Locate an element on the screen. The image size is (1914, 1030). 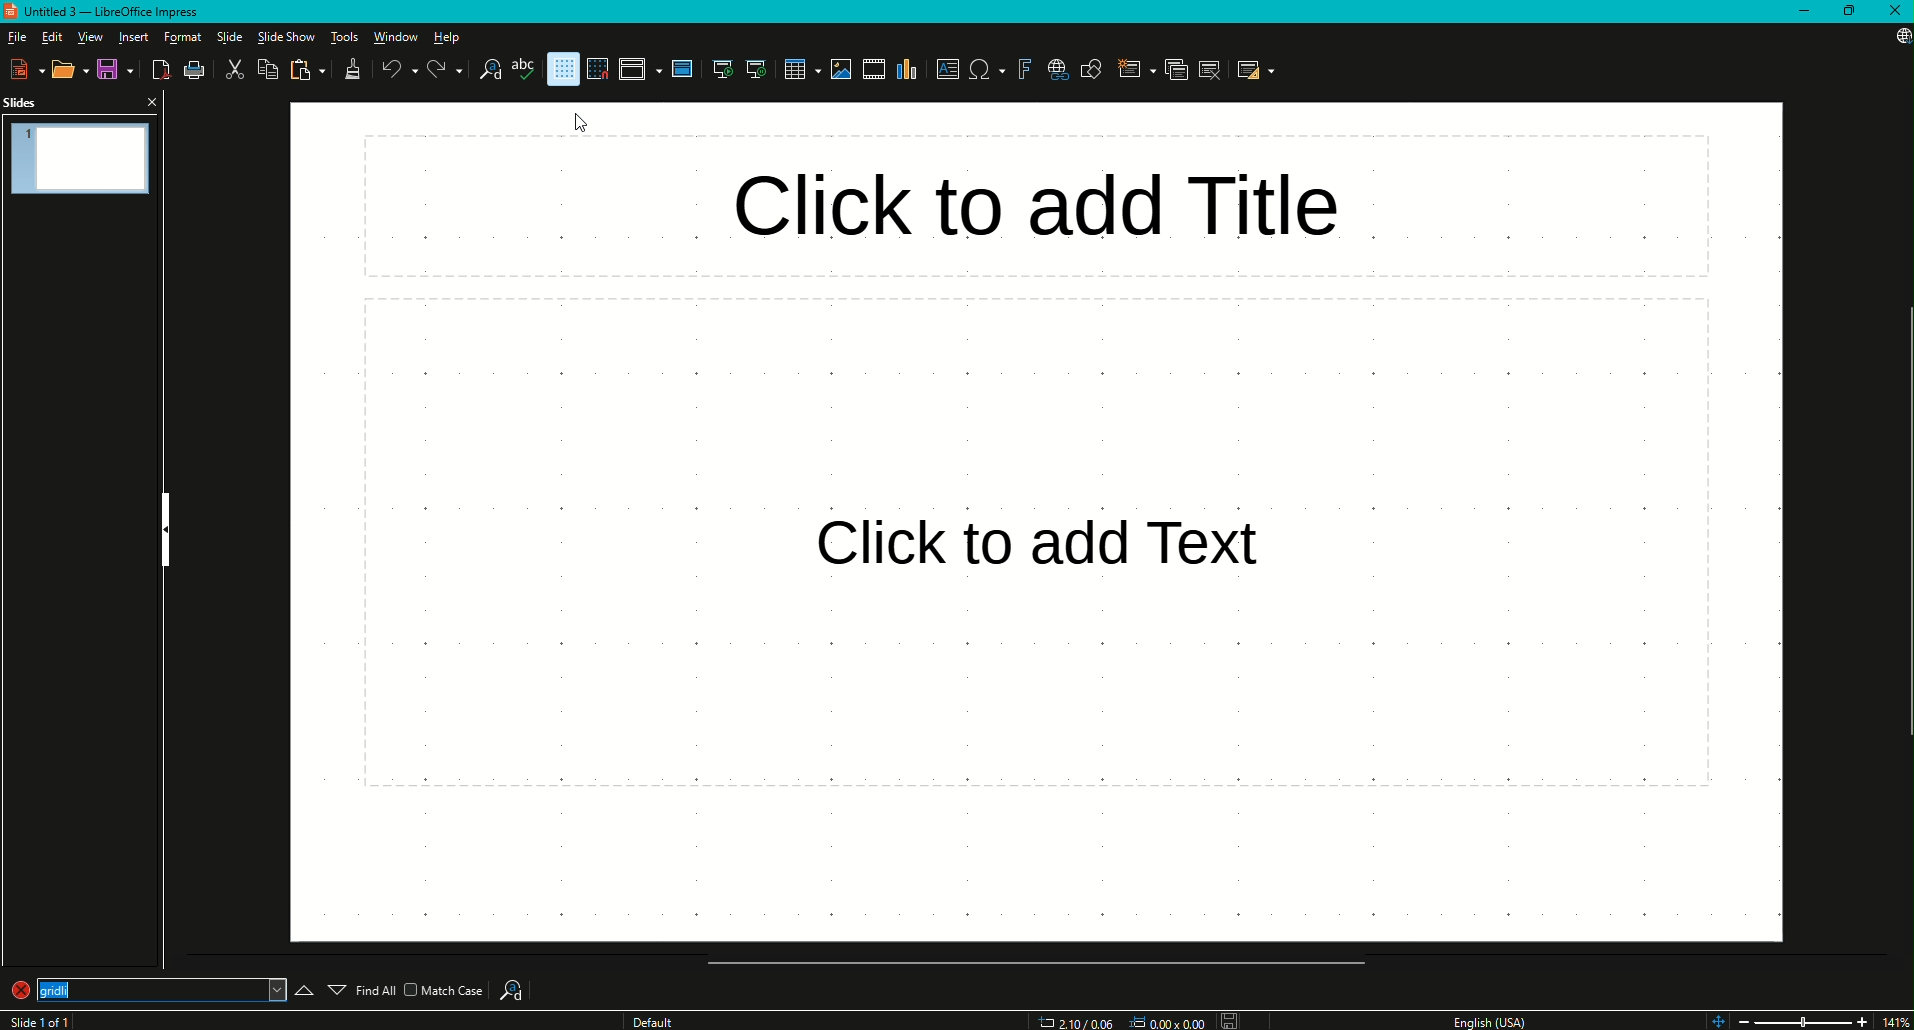
Snap to grid is located at coordinates (602, 68).